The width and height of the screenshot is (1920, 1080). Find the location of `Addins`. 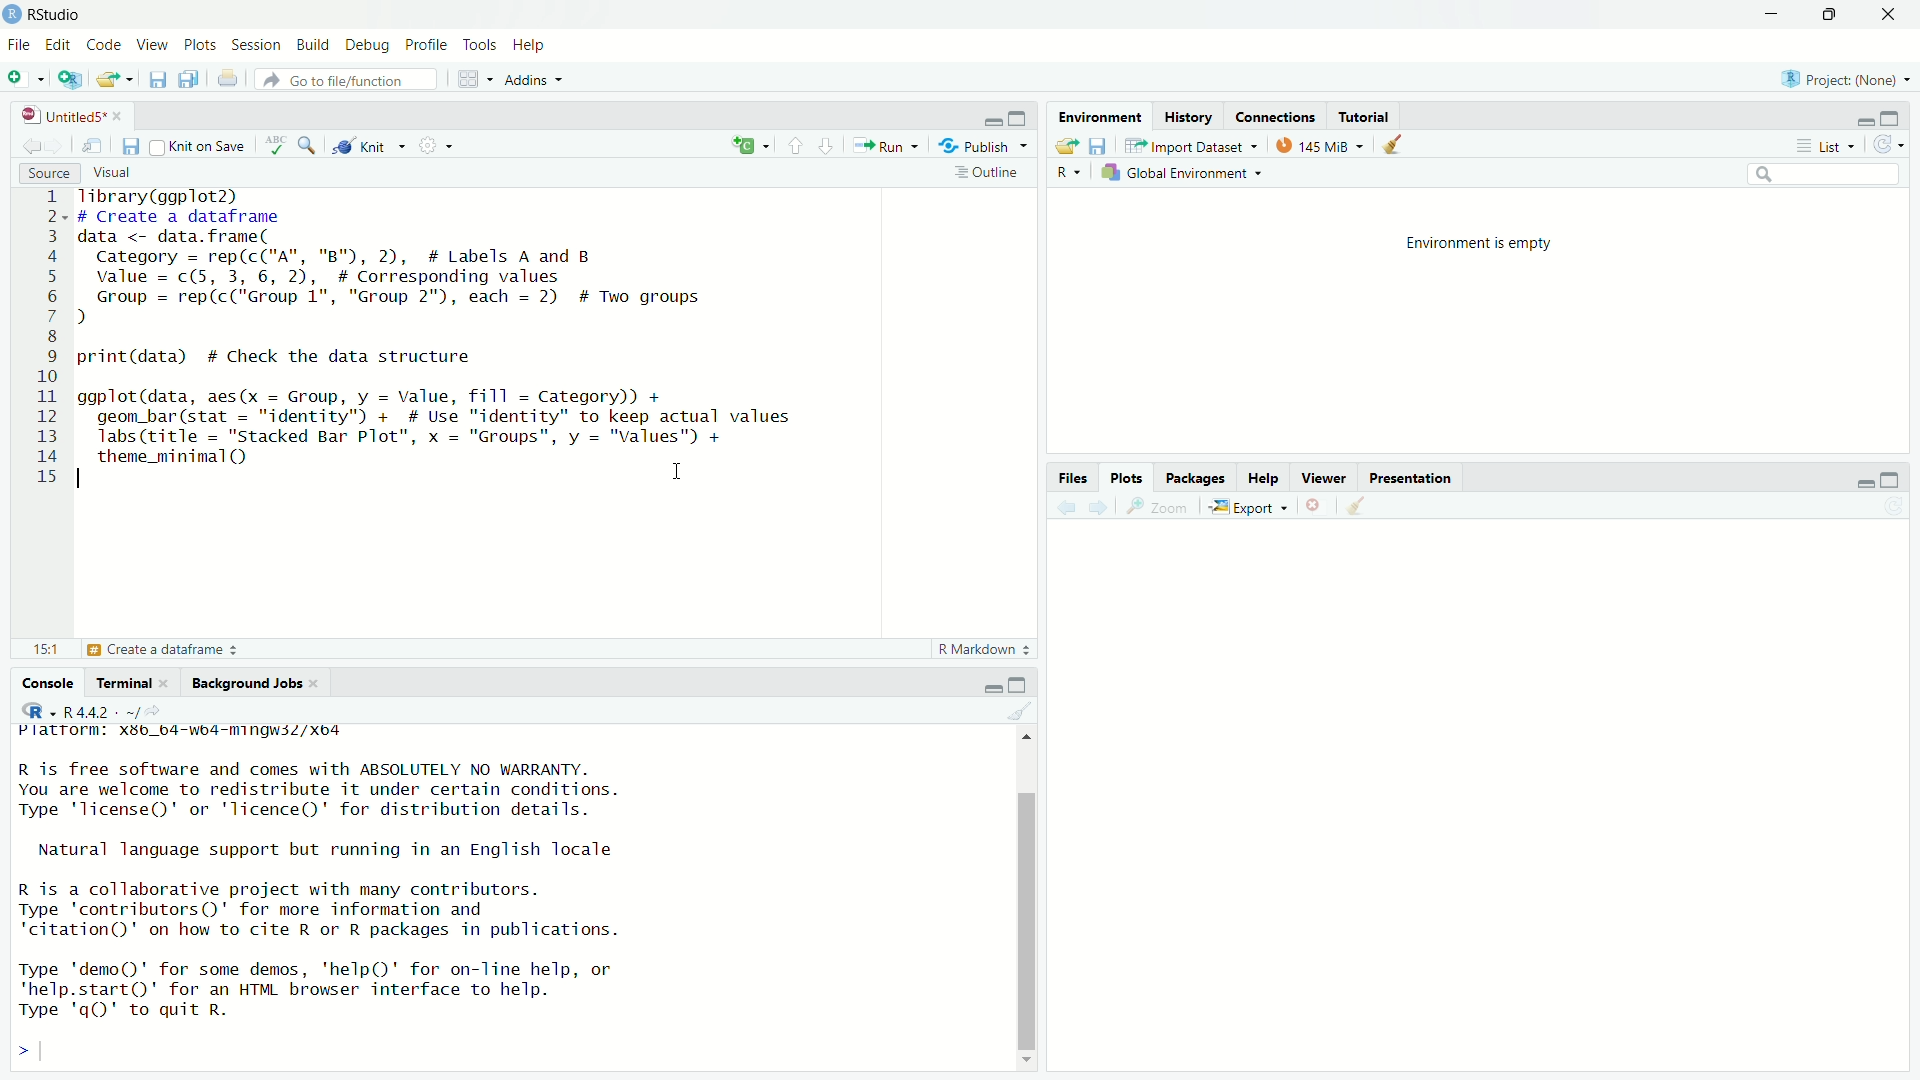

Addins is located at coordinates (538, 82).